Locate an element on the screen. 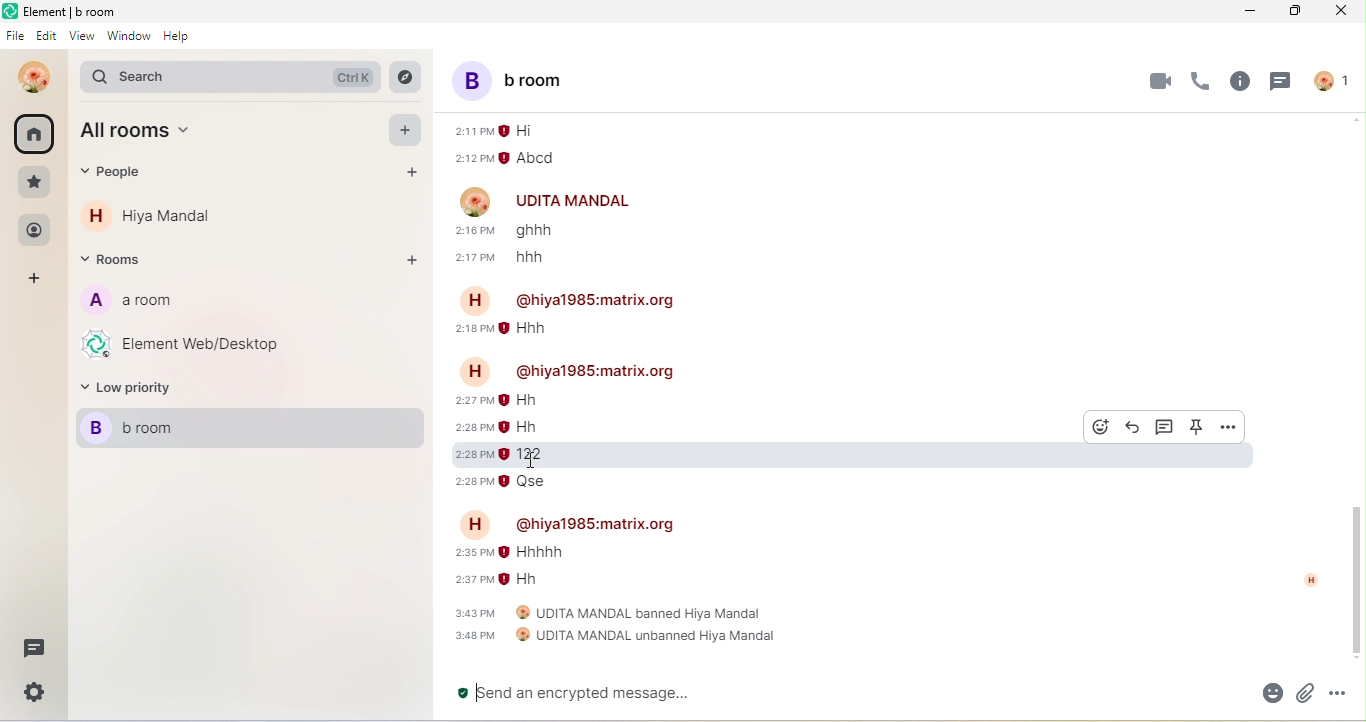 The image size is (1366, 722). 3:43 pm UDITA MANDAL banned Hiya Mandal is located at coordinates (610, 614).